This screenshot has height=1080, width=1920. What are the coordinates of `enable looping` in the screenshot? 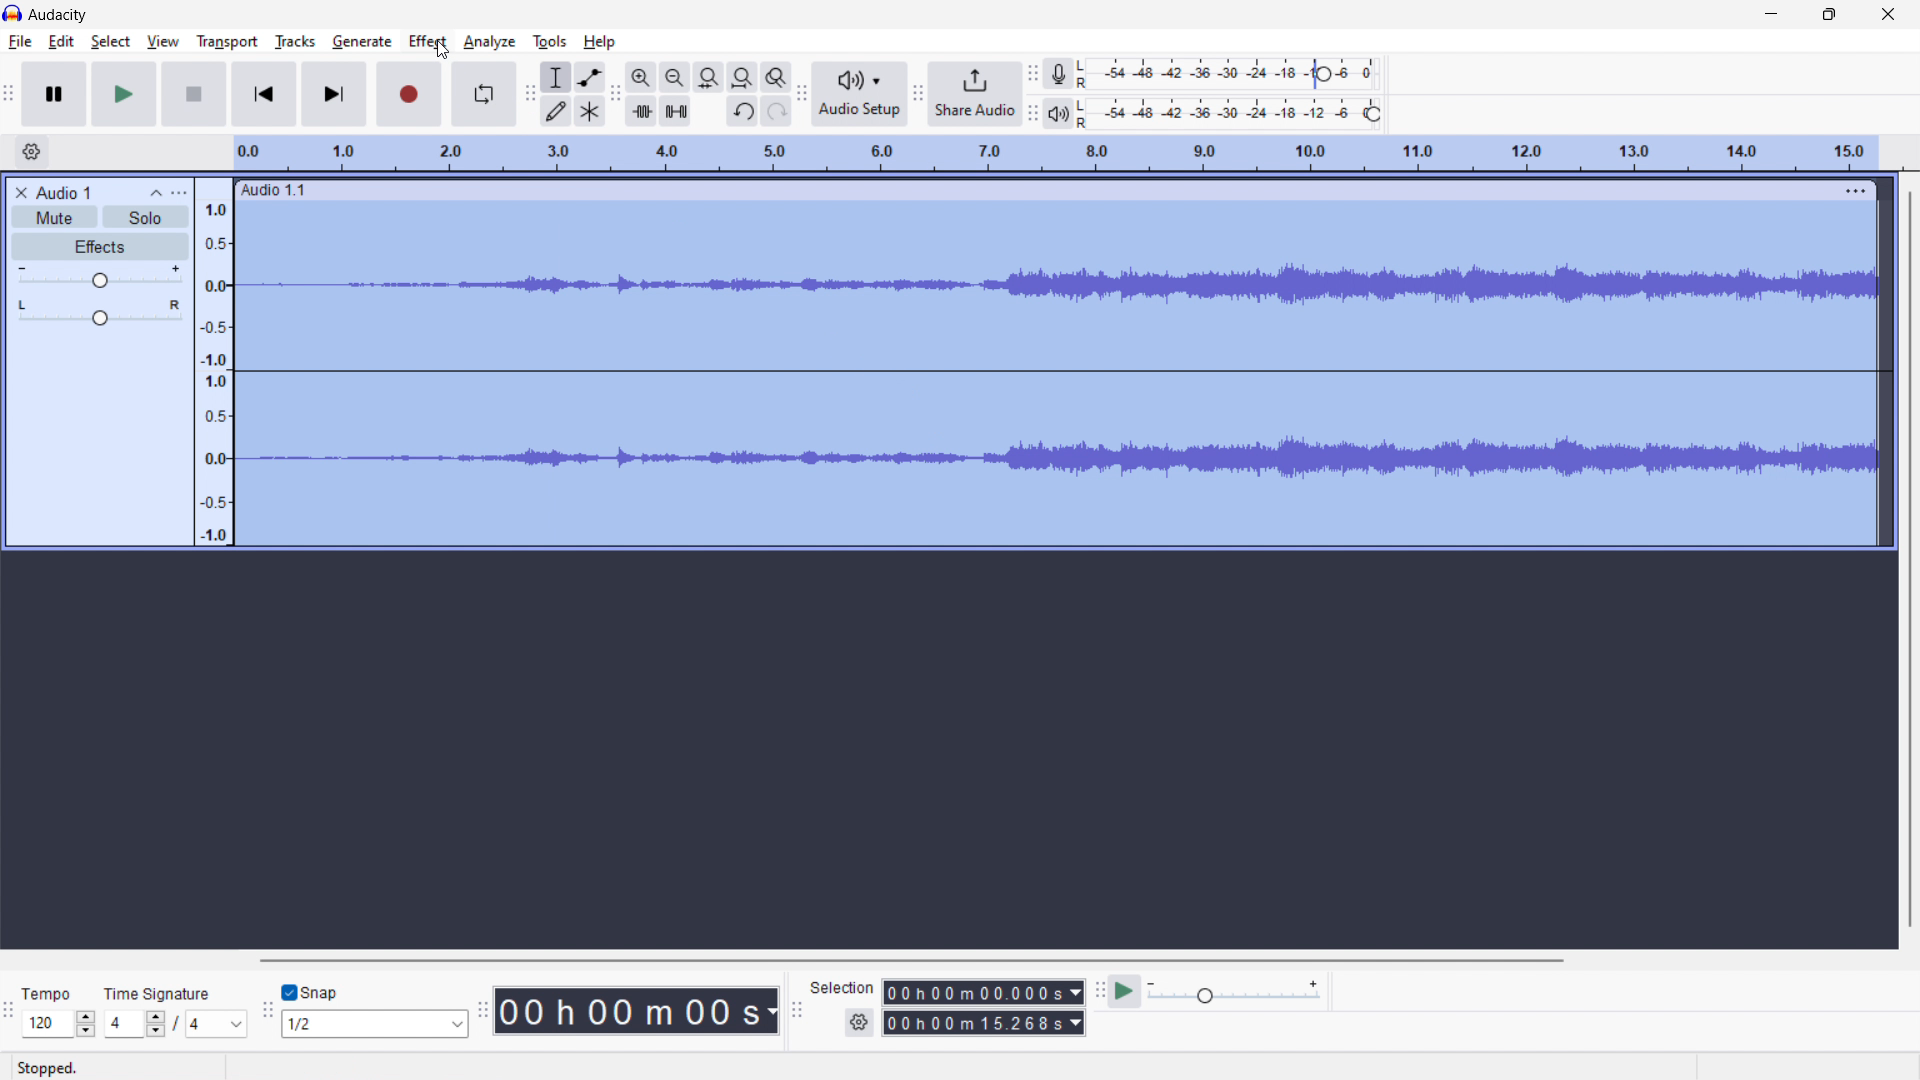 It's located at (483, 94).